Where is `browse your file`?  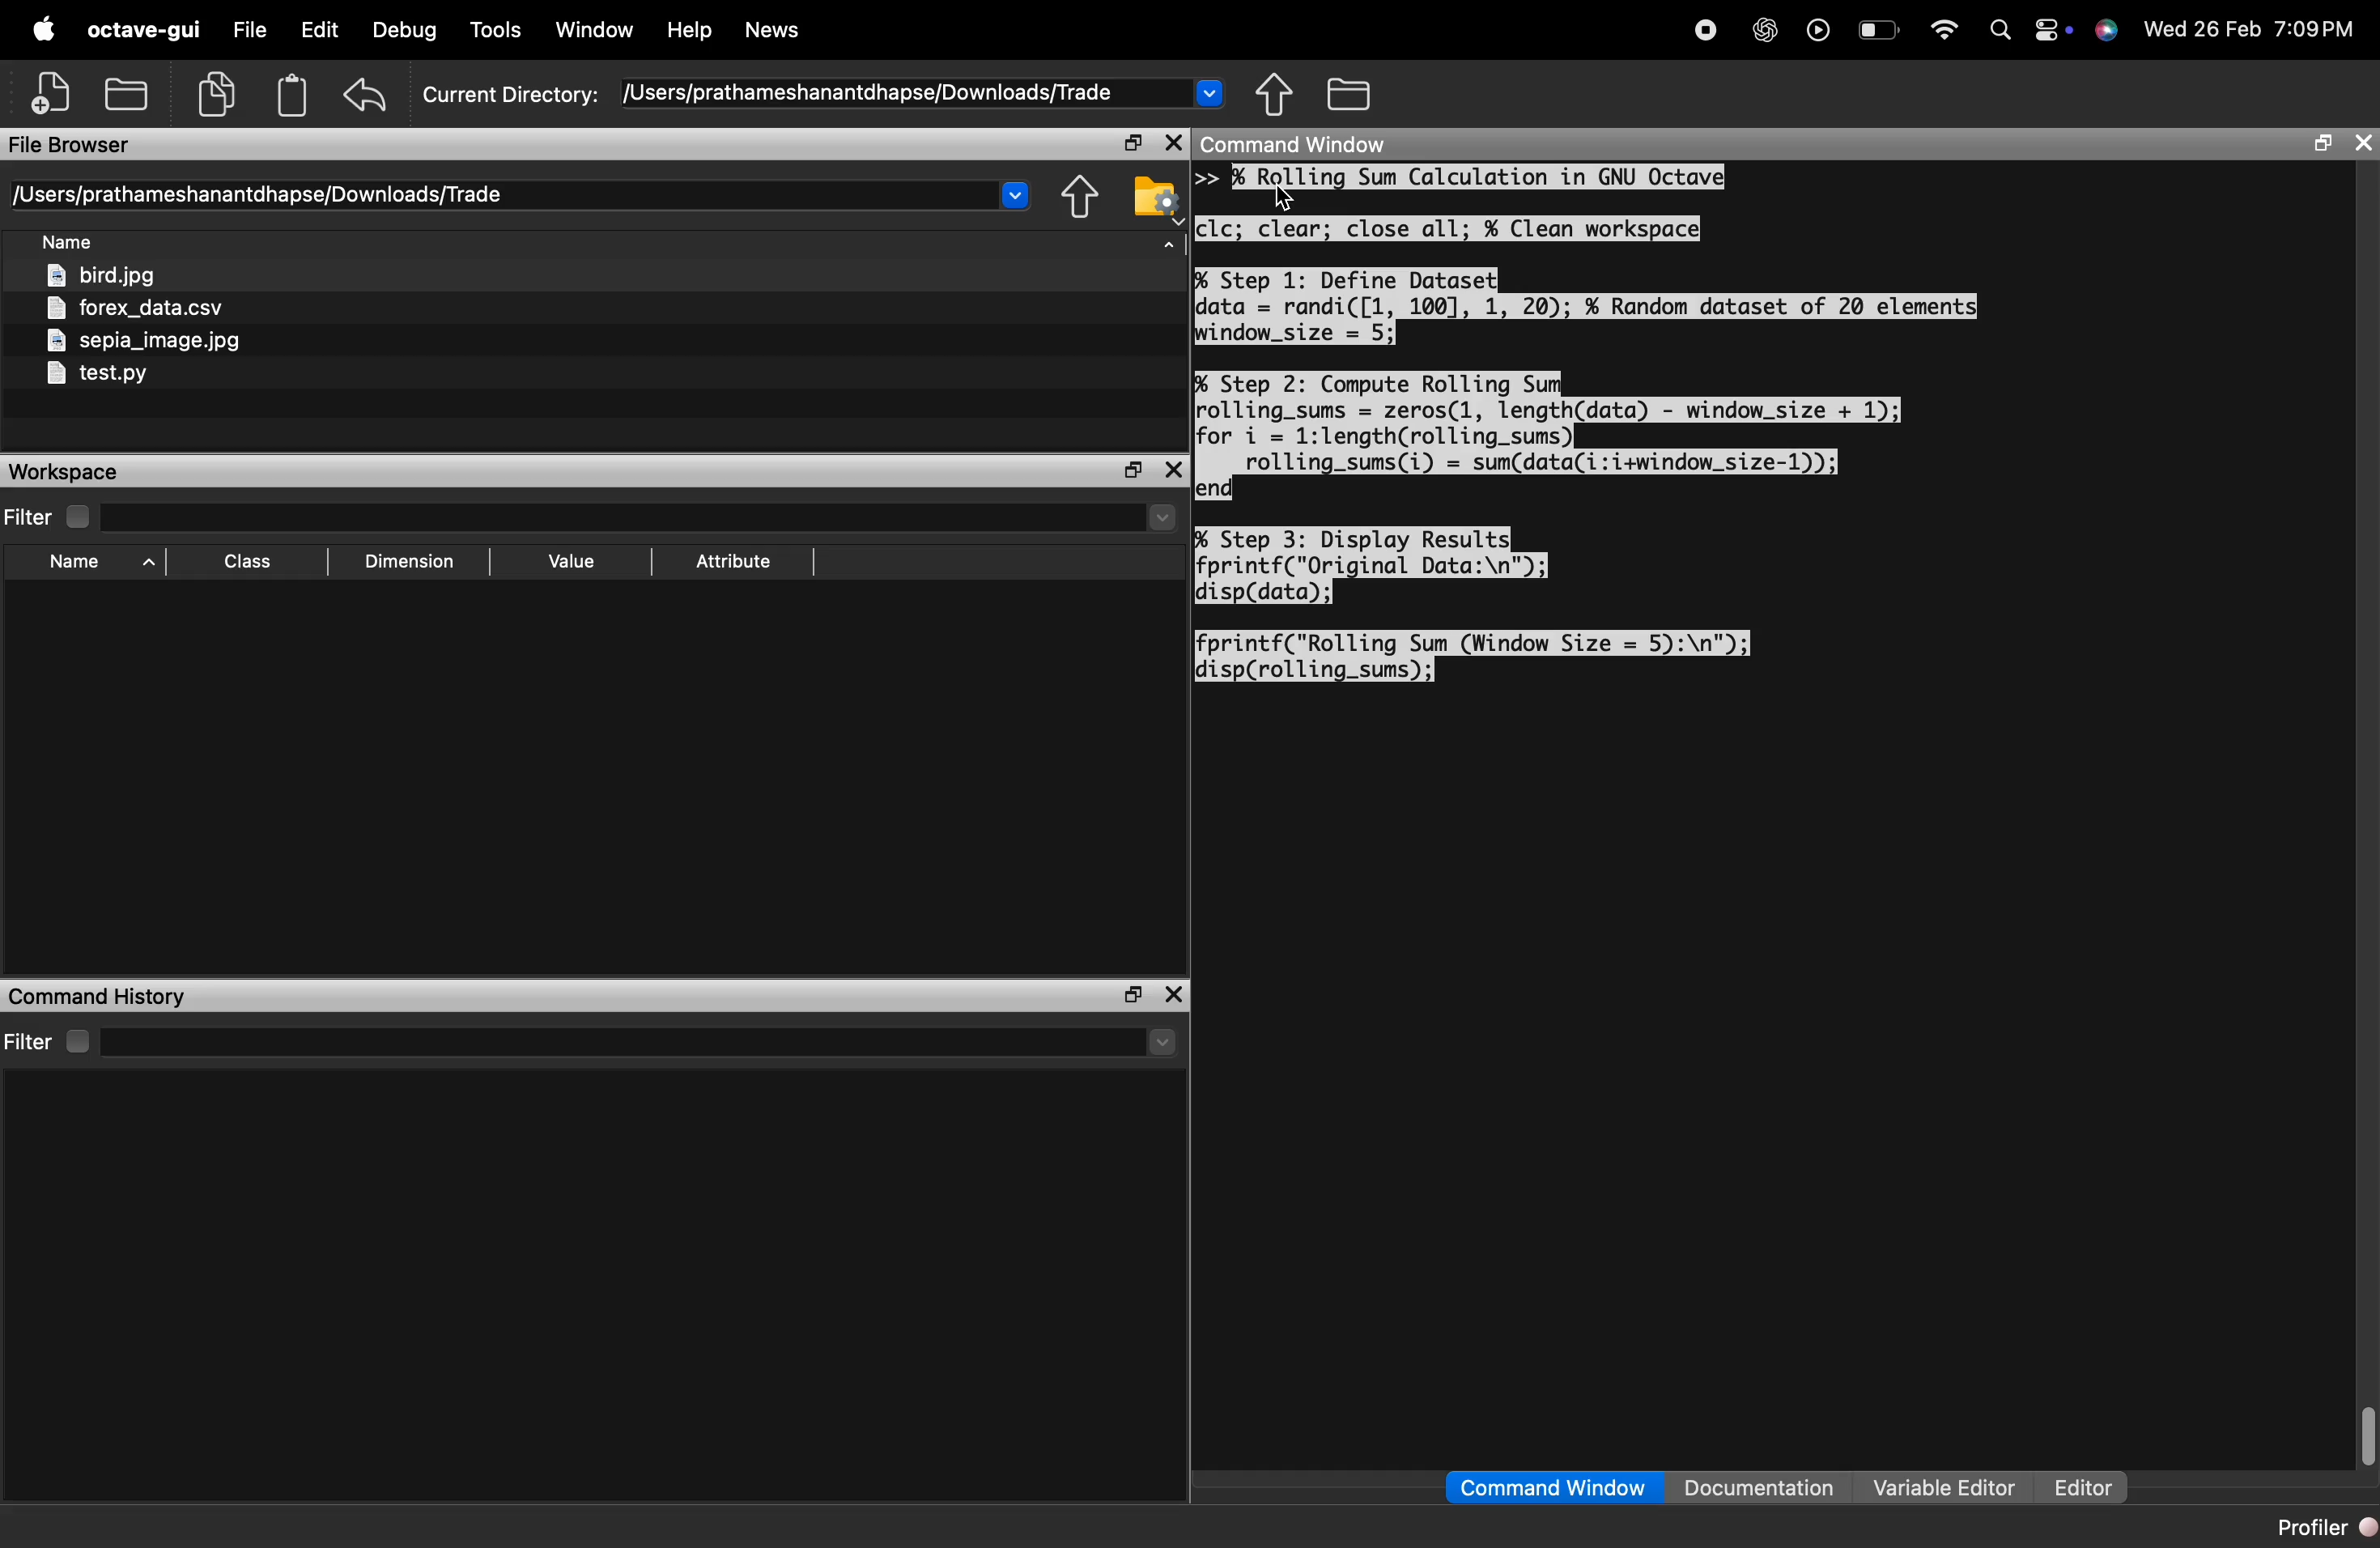 browse your file is located at coordinates (1155, 196).